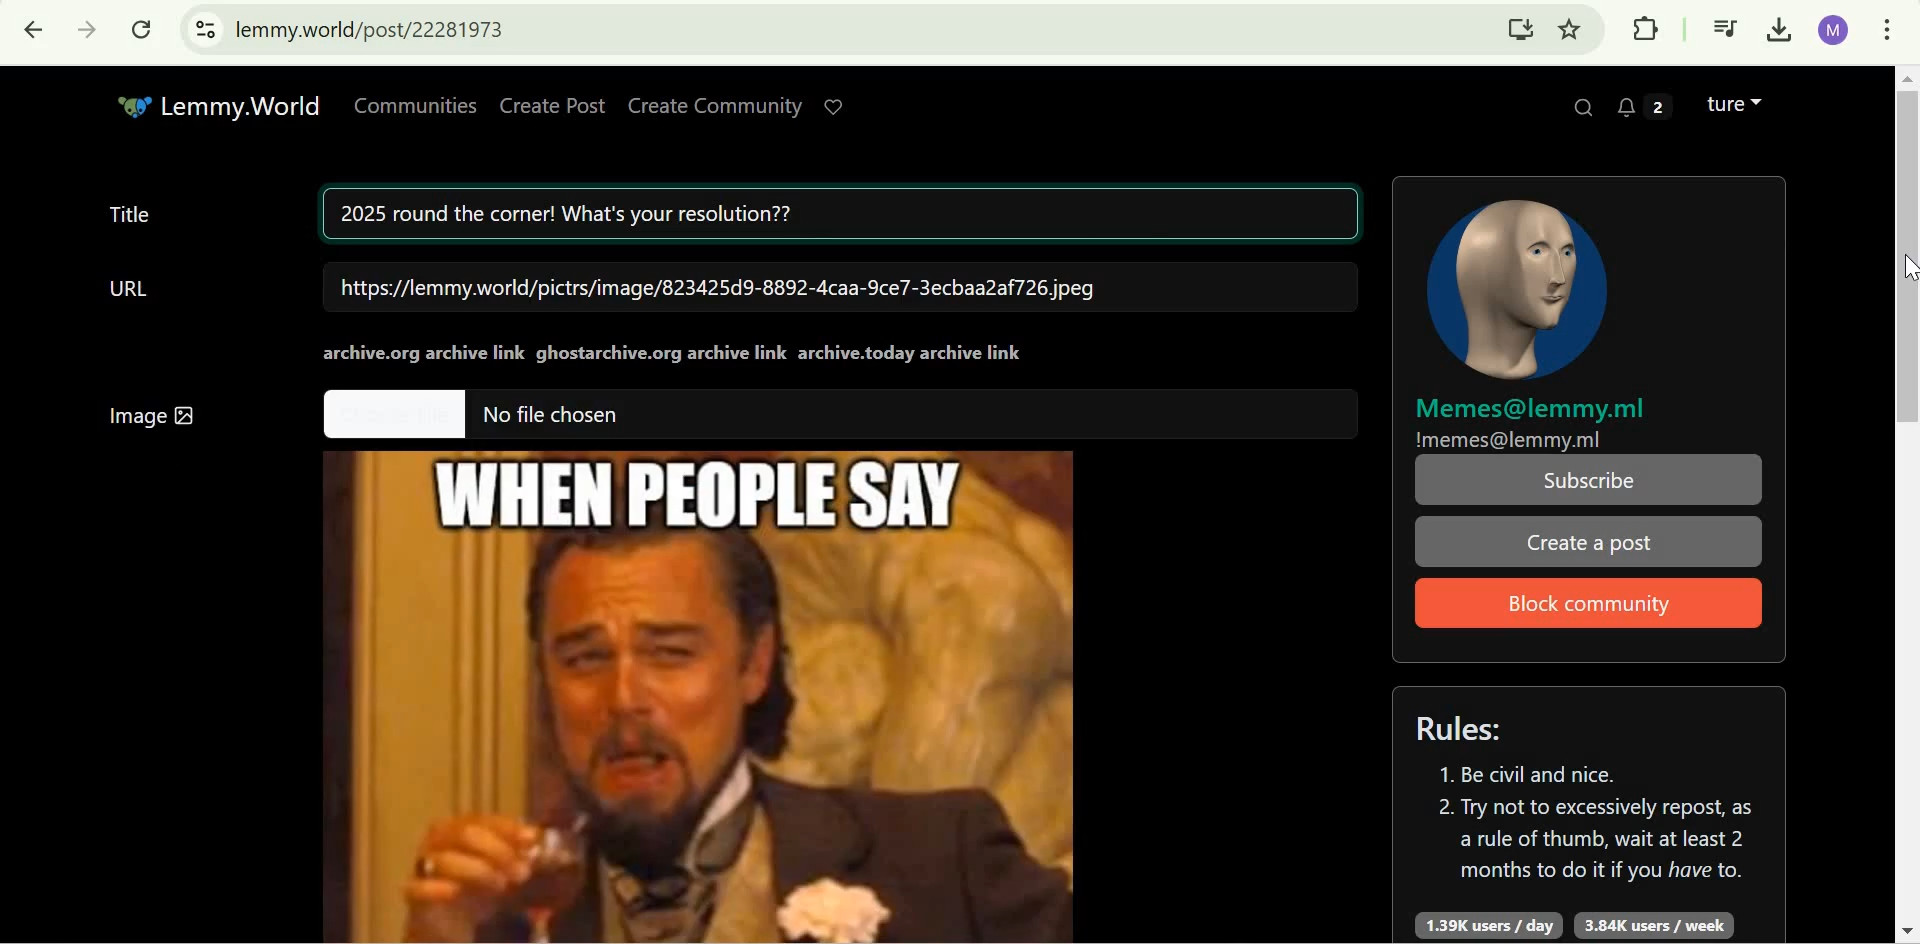 This screenshot has width=1920, height=944. I want to click on Subscribe, so click(1591, 480).